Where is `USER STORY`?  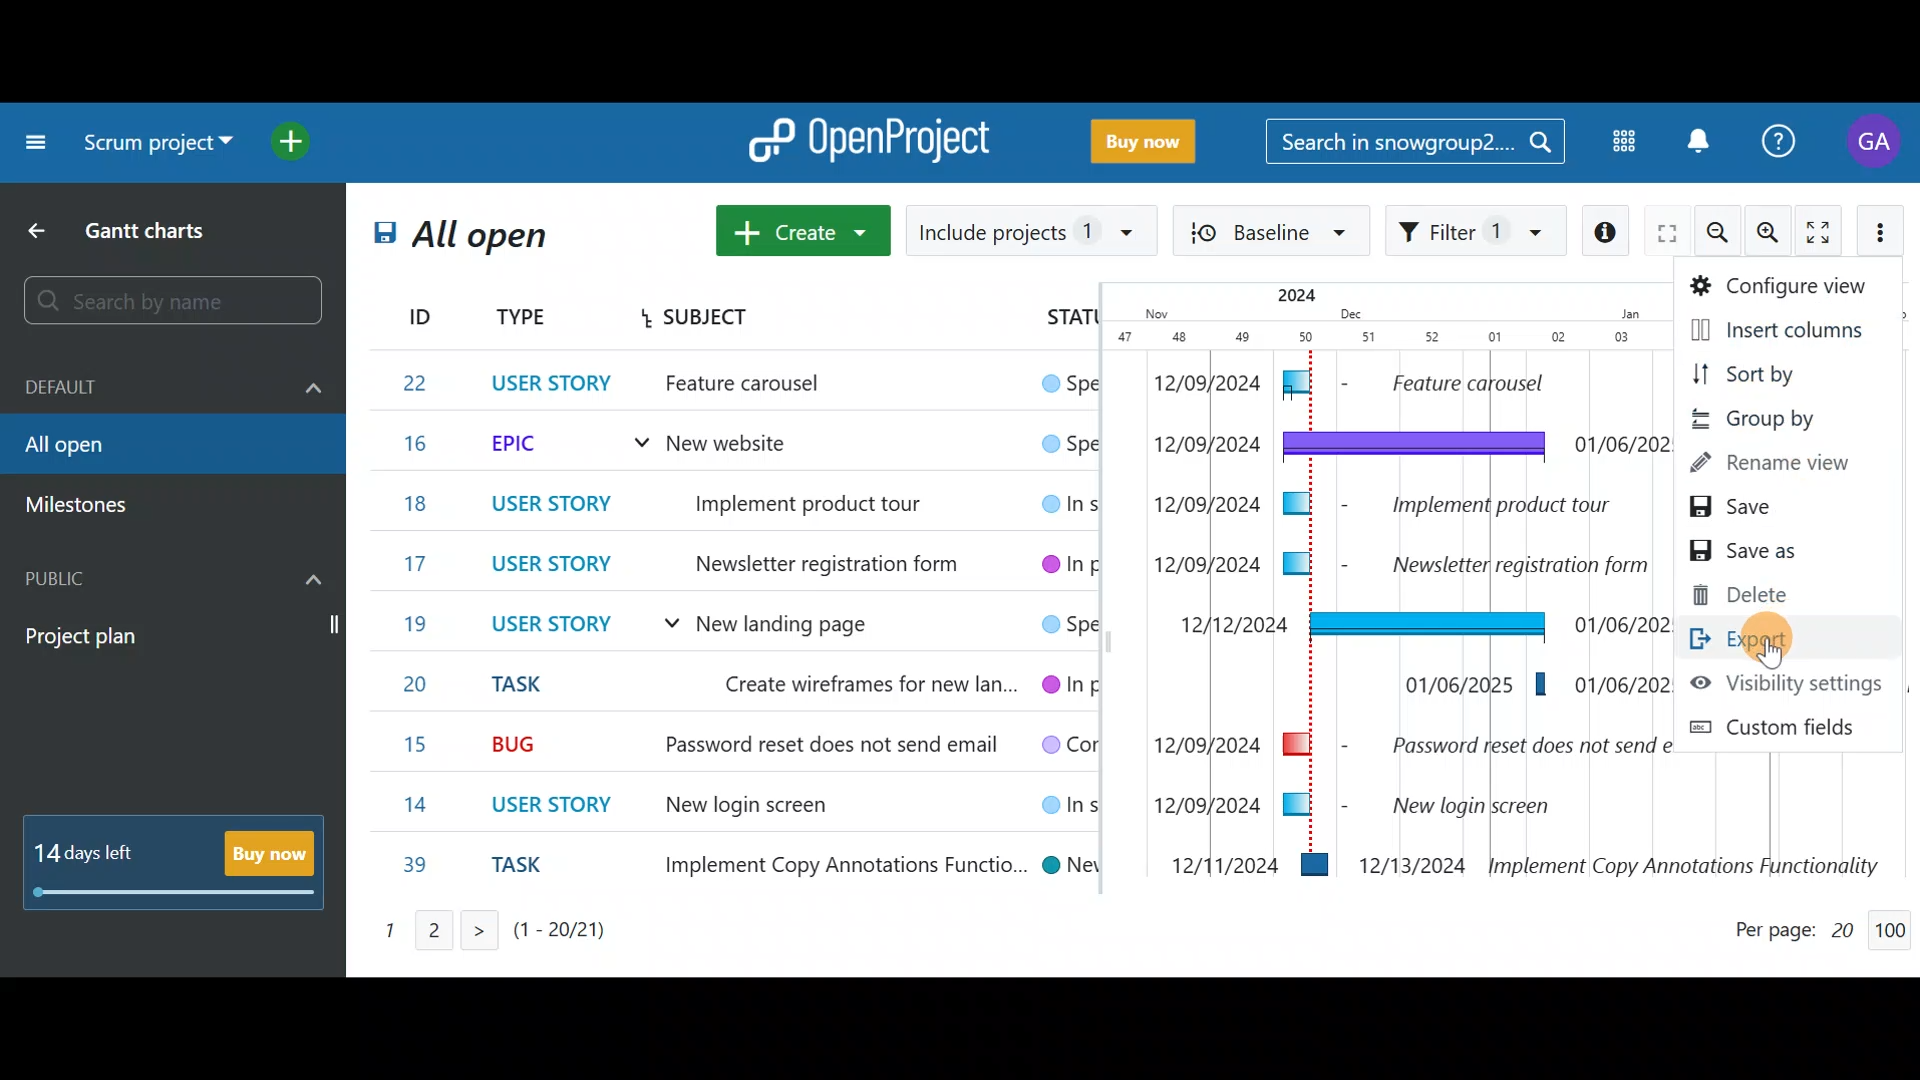
USER STORY is located at coordinates (562, 805).